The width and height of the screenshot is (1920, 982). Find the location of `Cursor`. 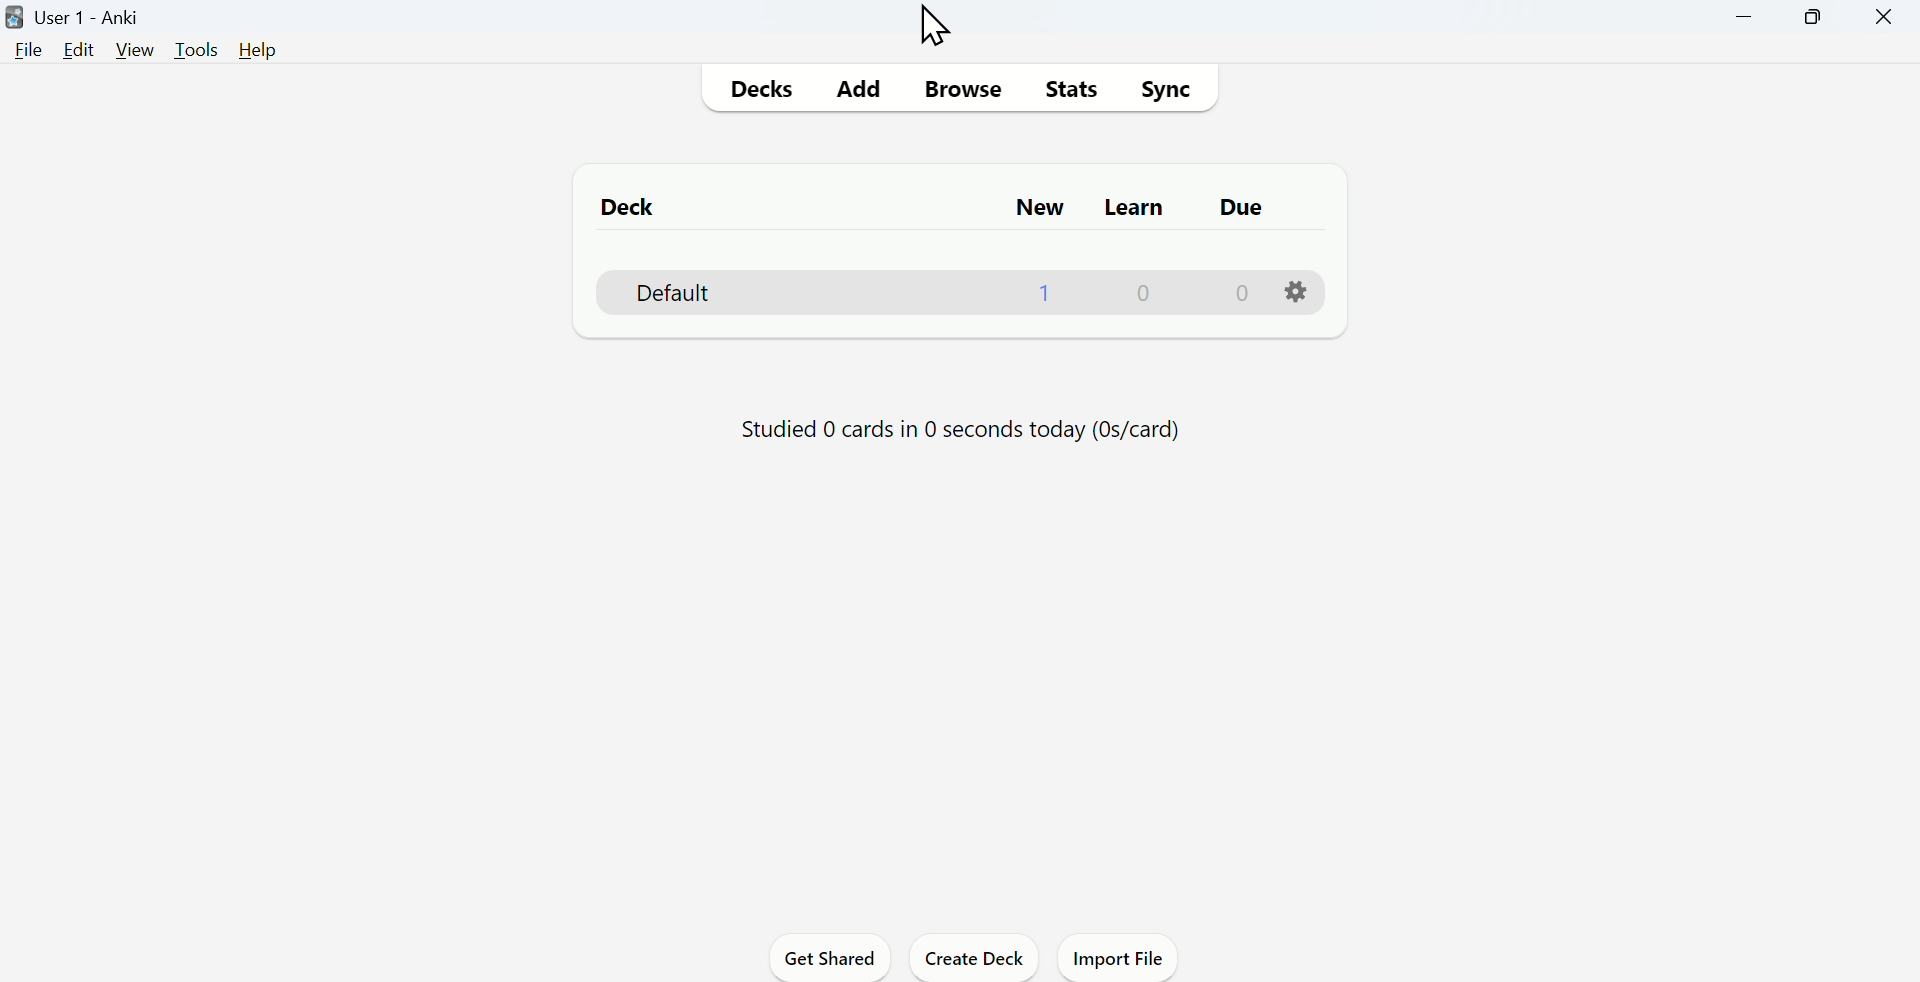

Cursor is located at coordinates (939, 27).